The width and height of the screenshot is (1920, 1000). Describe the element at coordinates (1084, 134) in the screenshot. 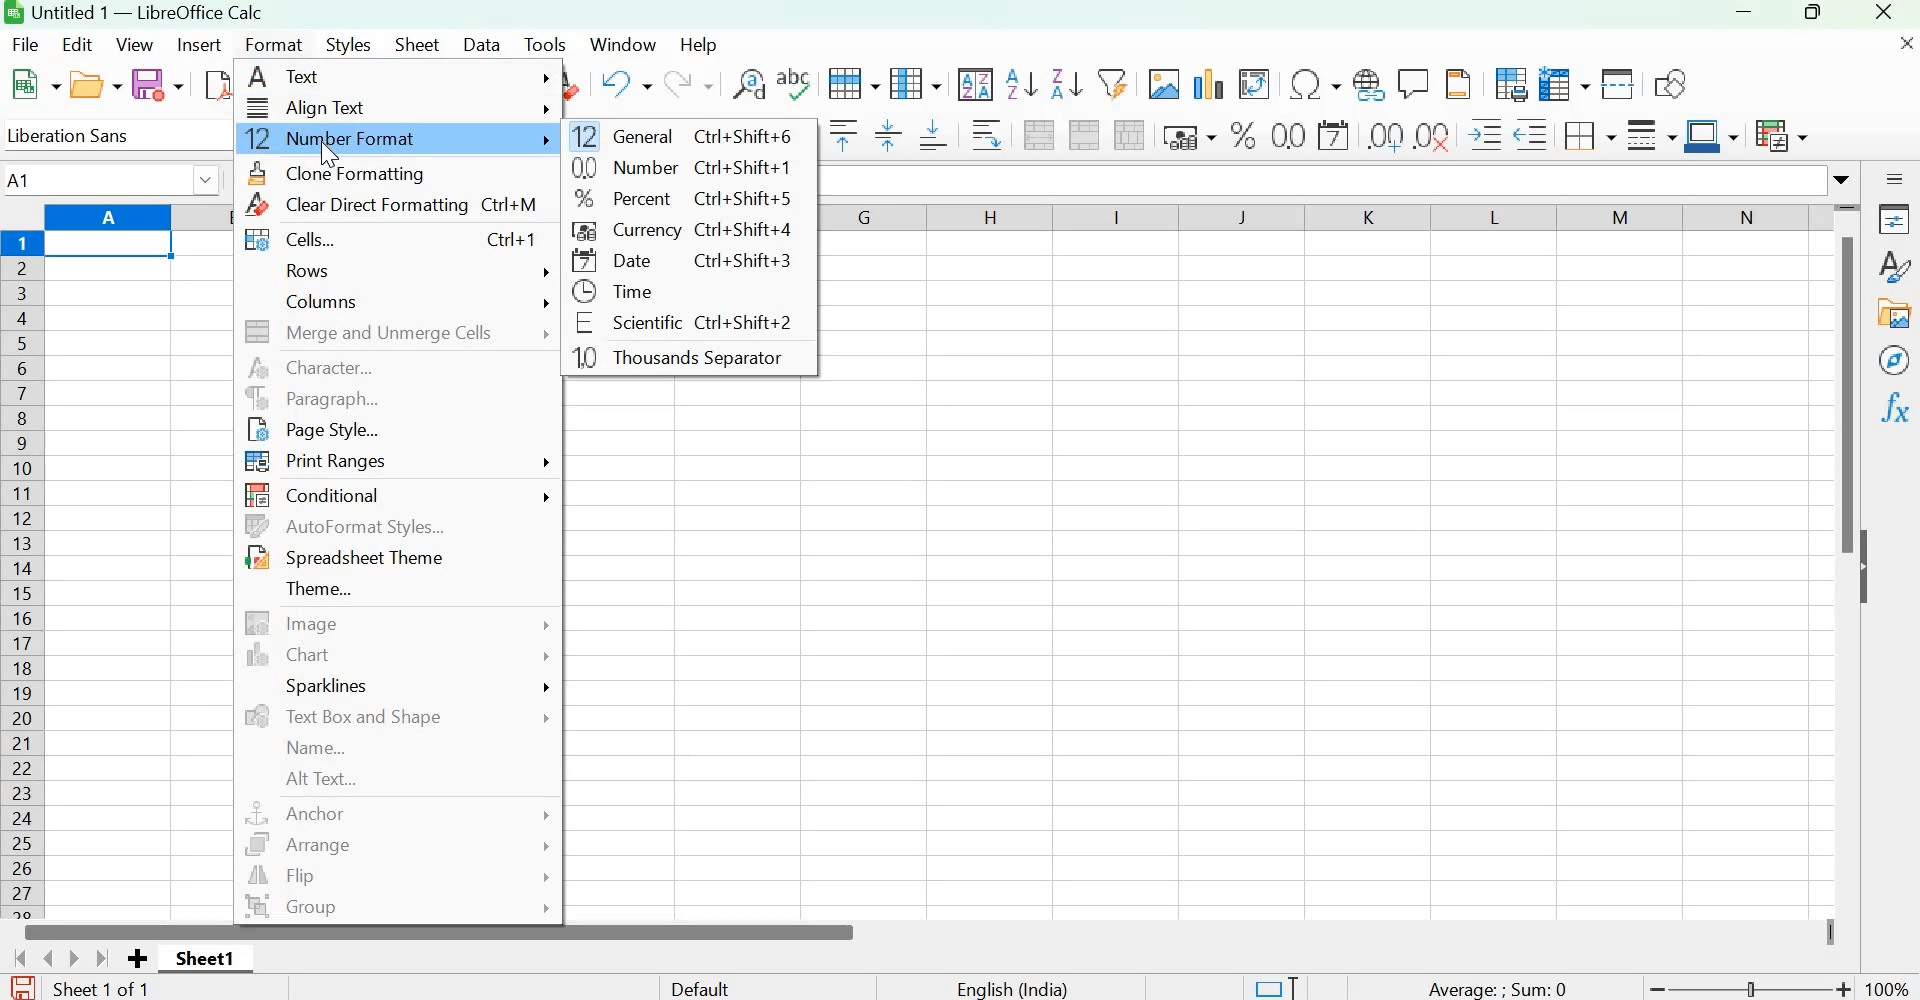

I see `Merge cells` at that location.